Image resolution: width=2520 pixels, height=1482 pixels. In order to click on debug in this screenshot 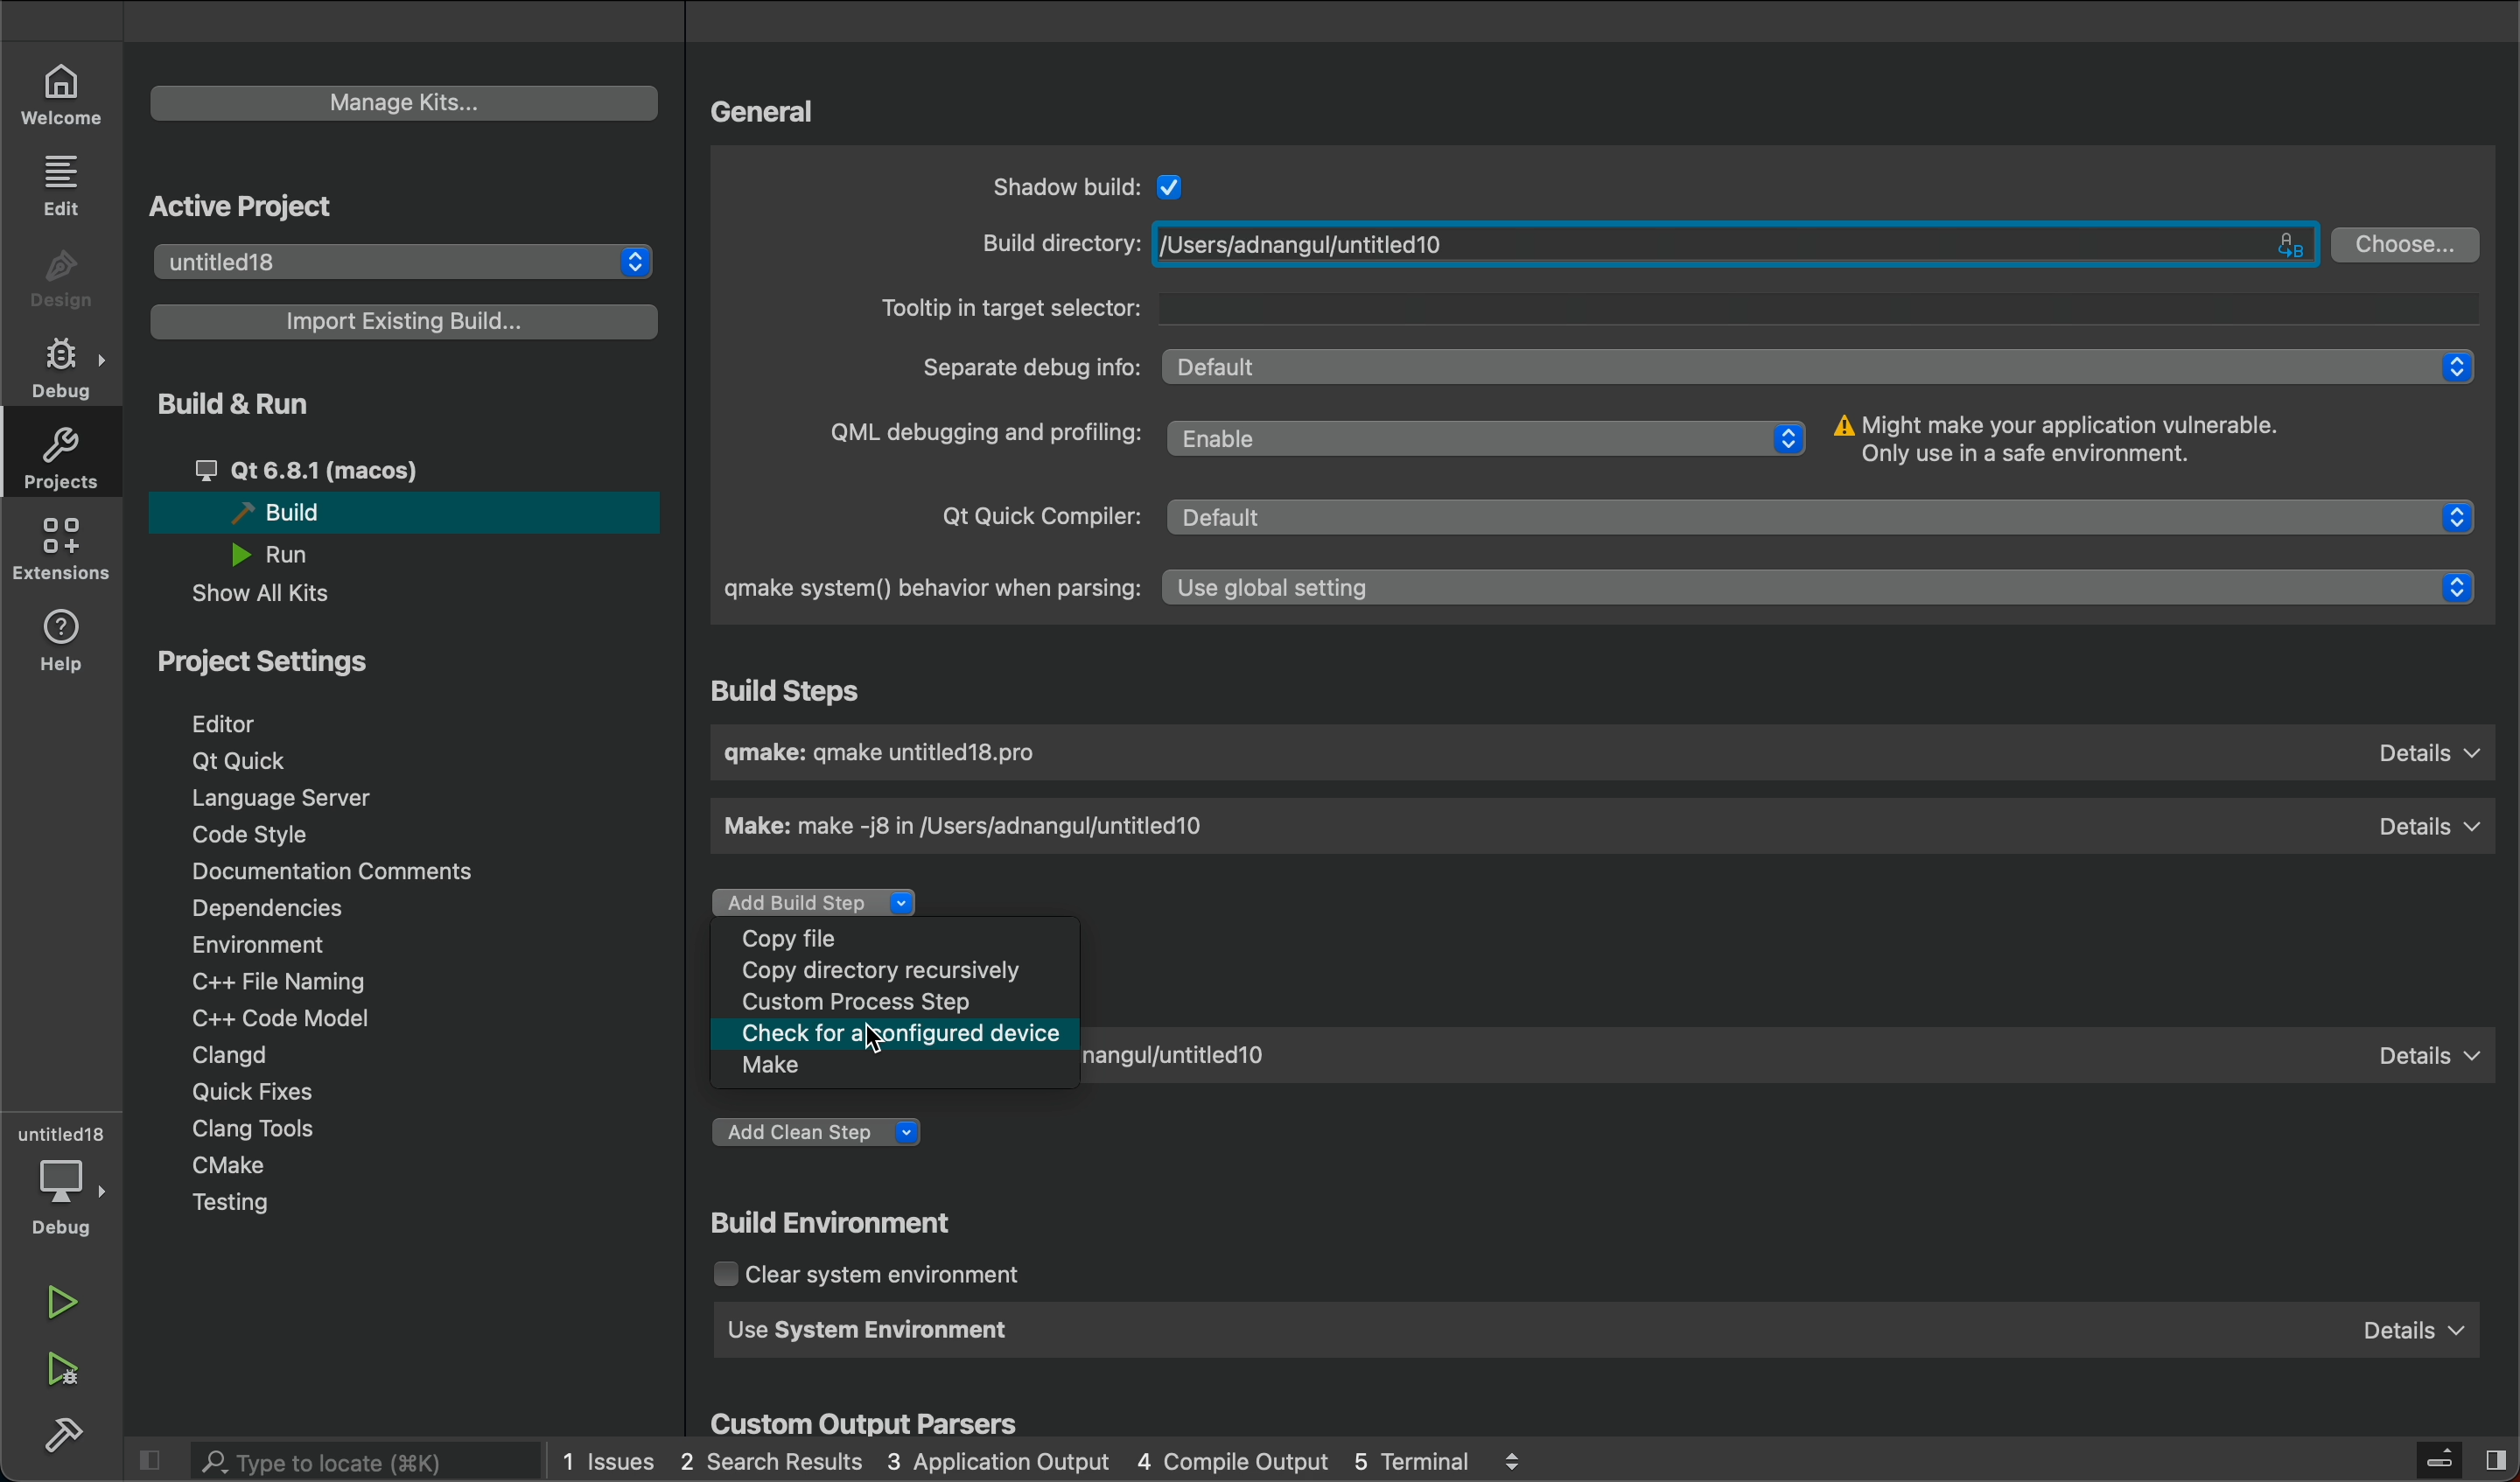, I will do `click(67, 366)`.